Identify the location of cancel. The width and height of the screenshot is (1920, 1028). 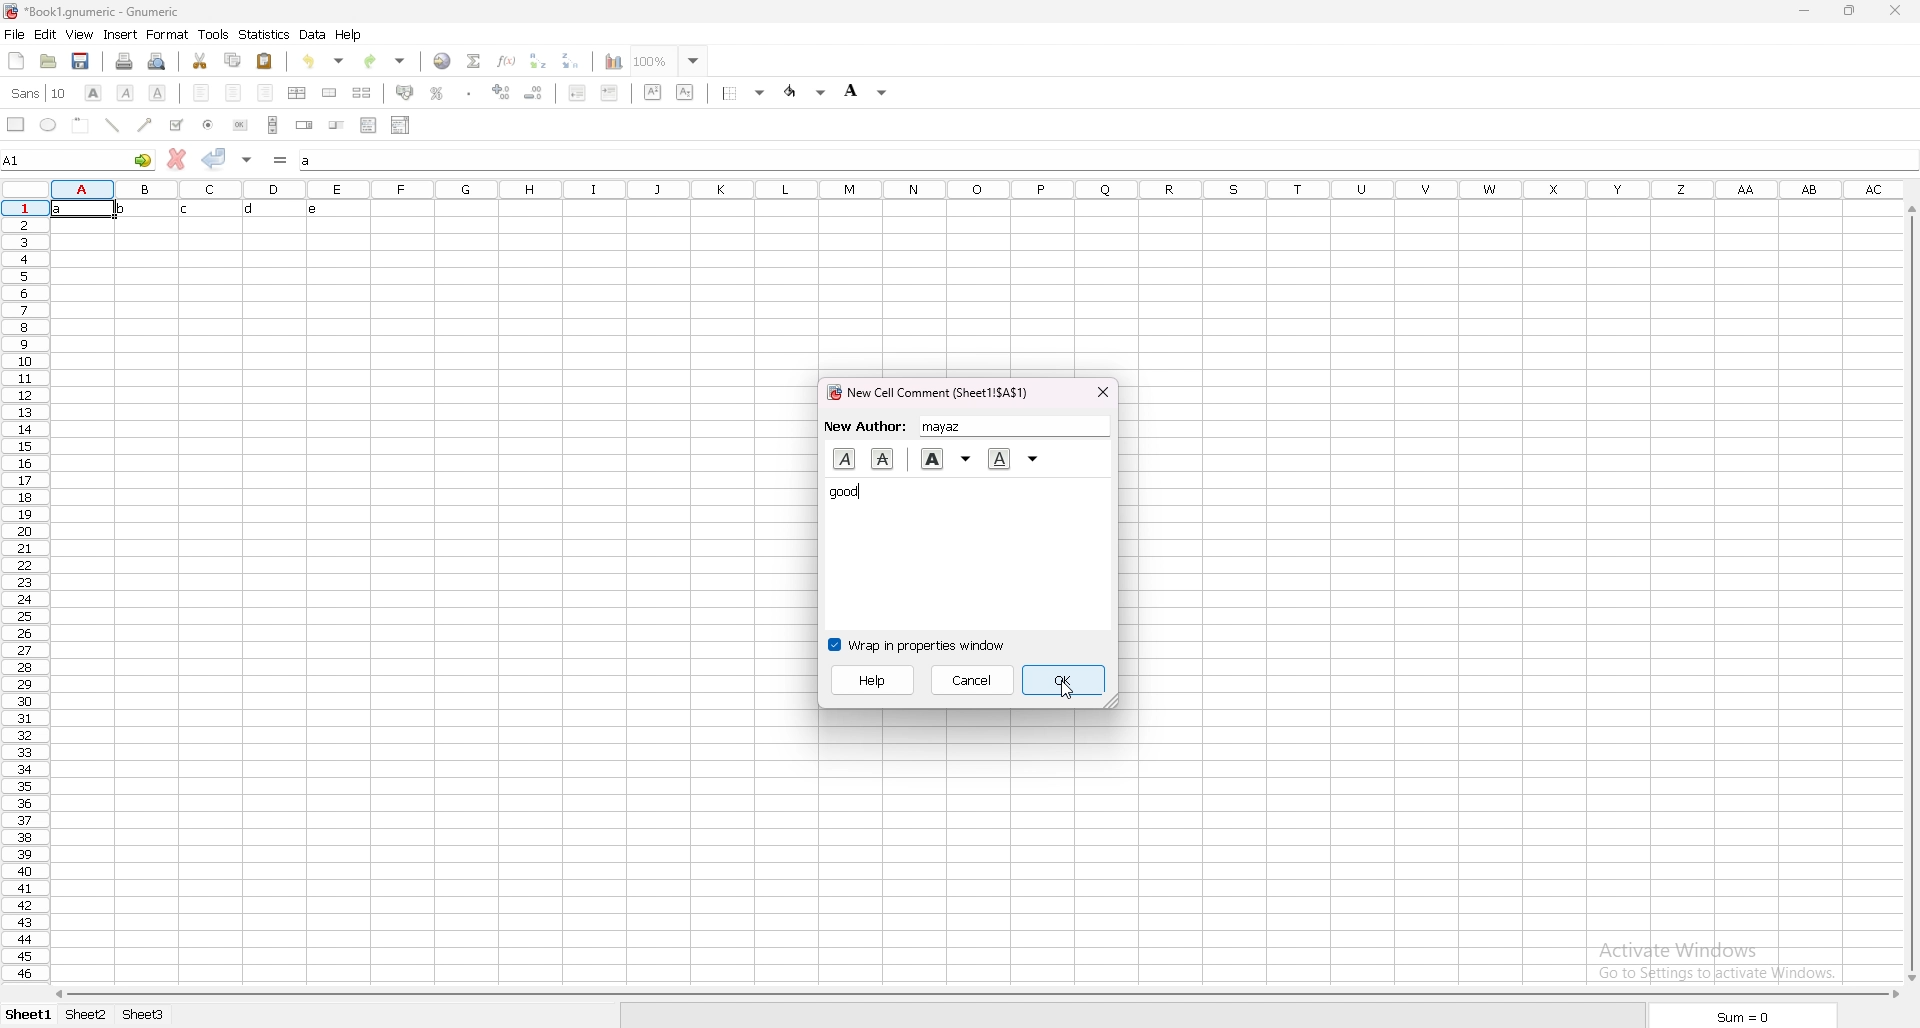
(974, 679).